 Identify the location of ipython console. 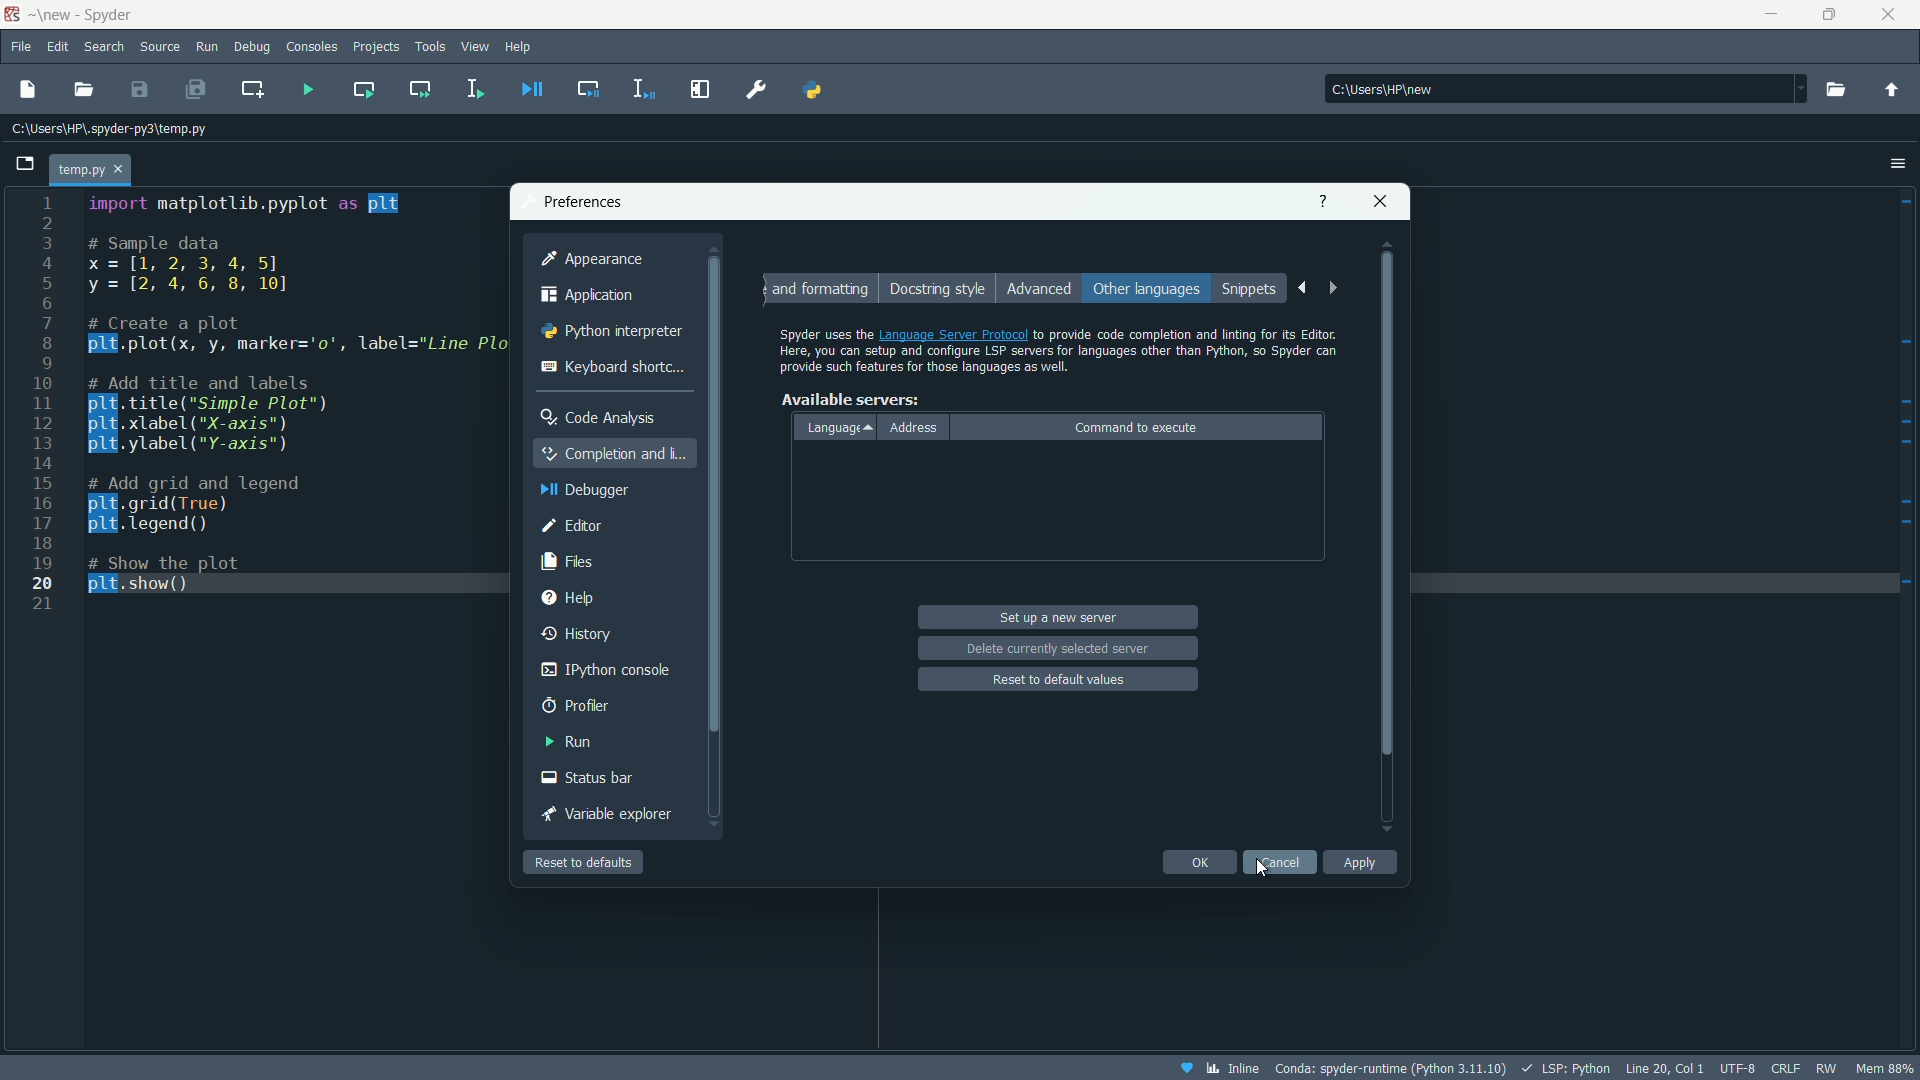
(602, 670).